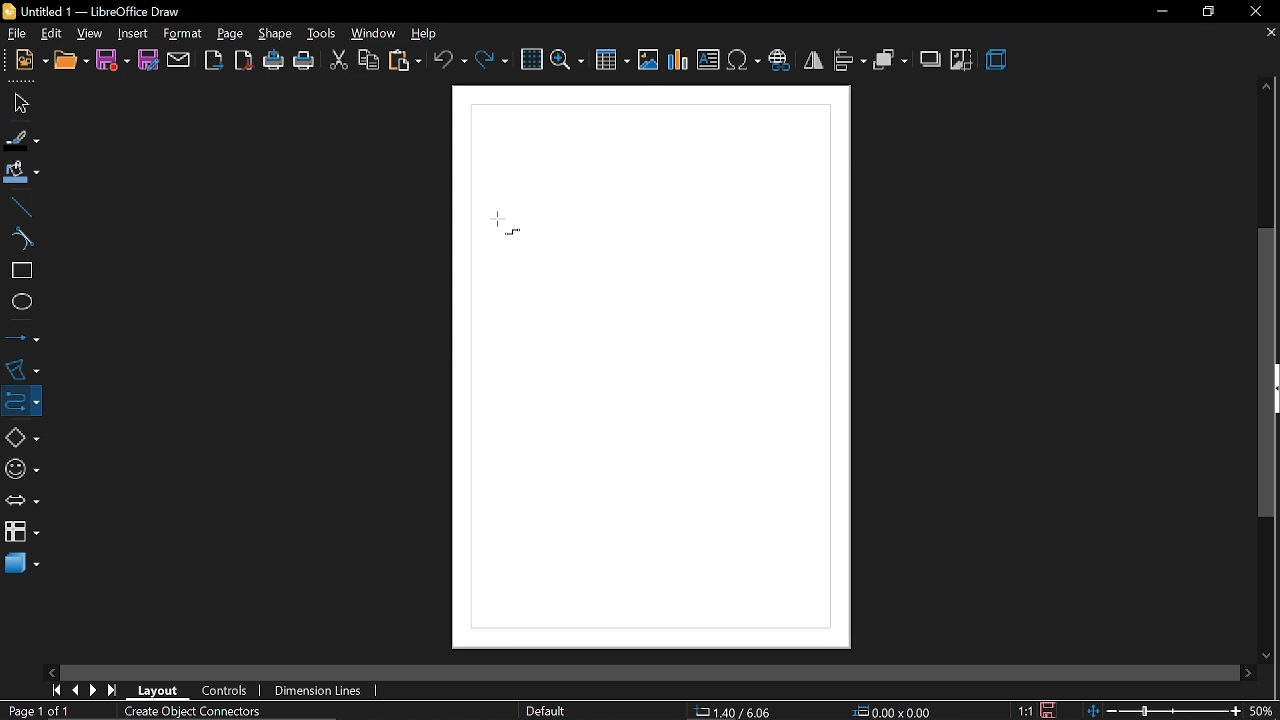 This screenshot has width=1280, height=720. What do you see at coordinates (304, 62) in the screenshot?
I see `print` at bounding box center [304, 62].